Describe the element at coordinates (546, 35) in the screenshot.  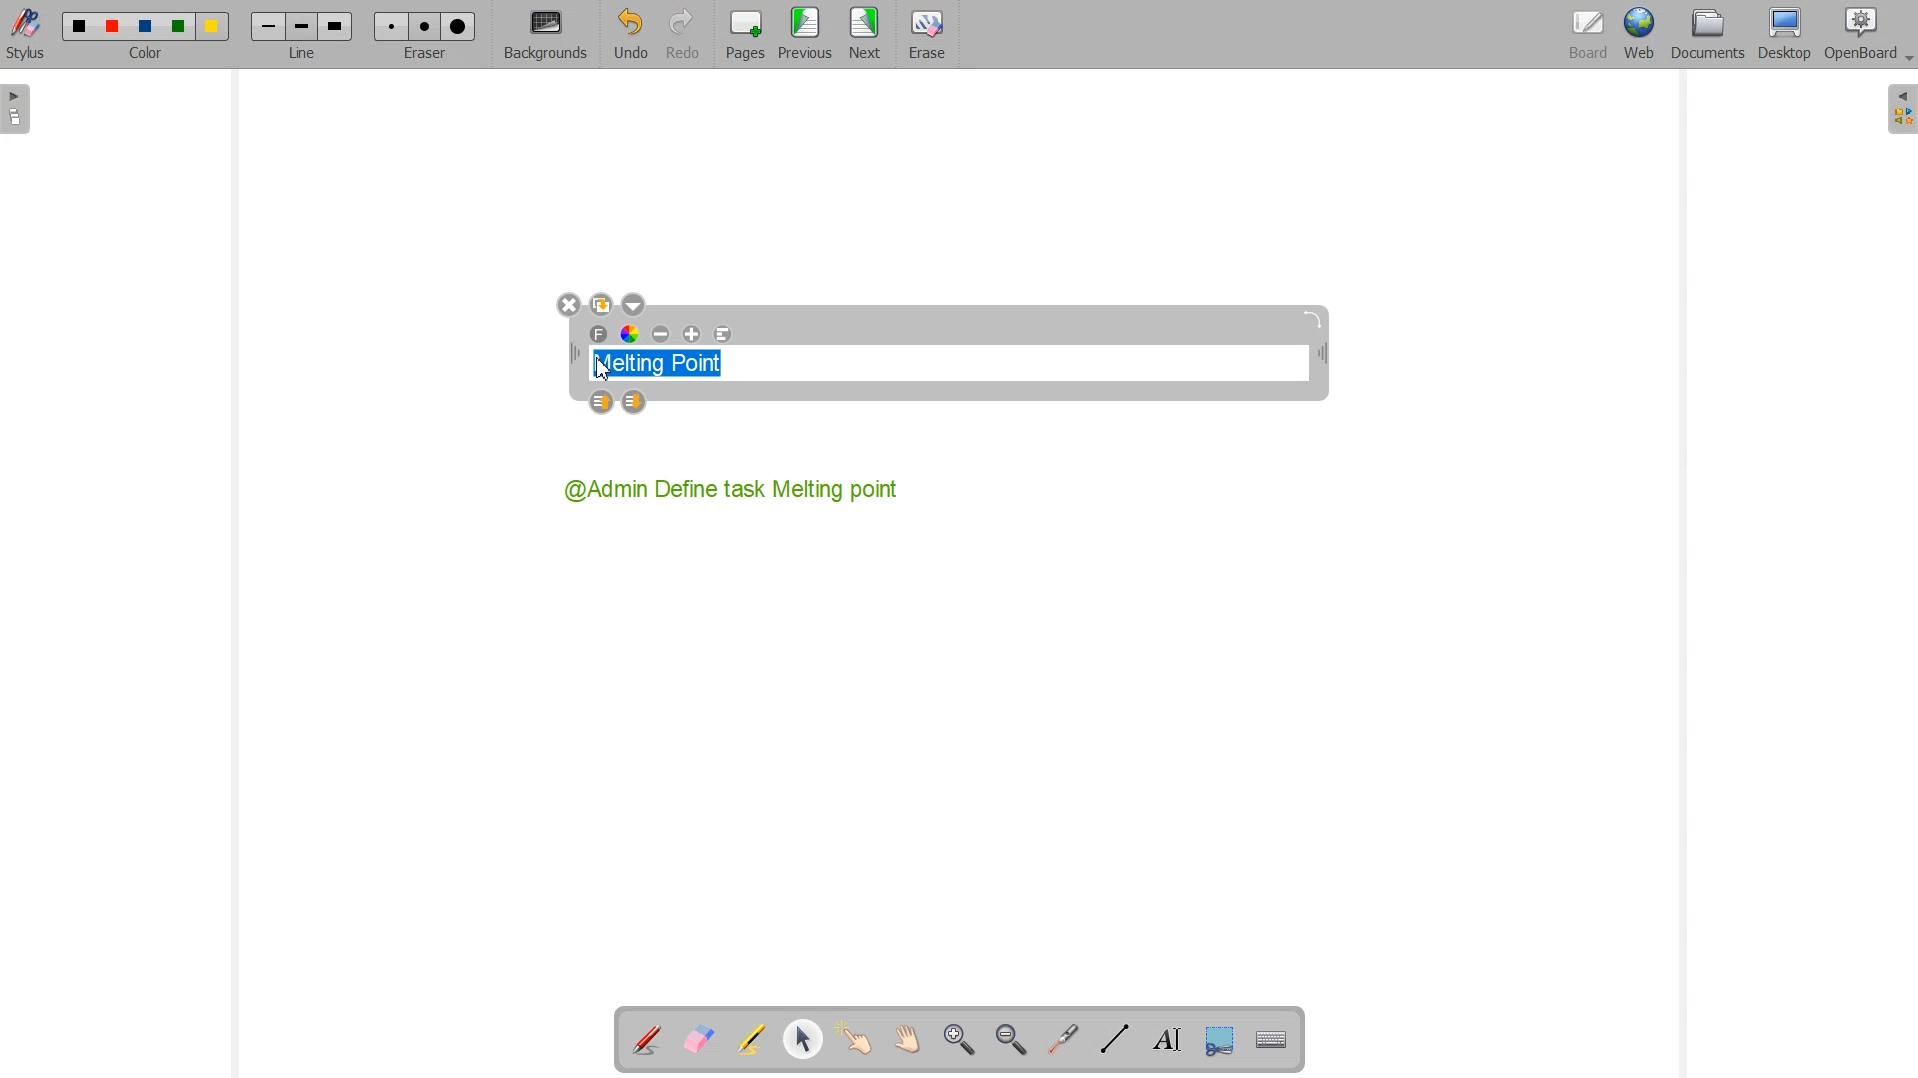
I see `Background` at that location.